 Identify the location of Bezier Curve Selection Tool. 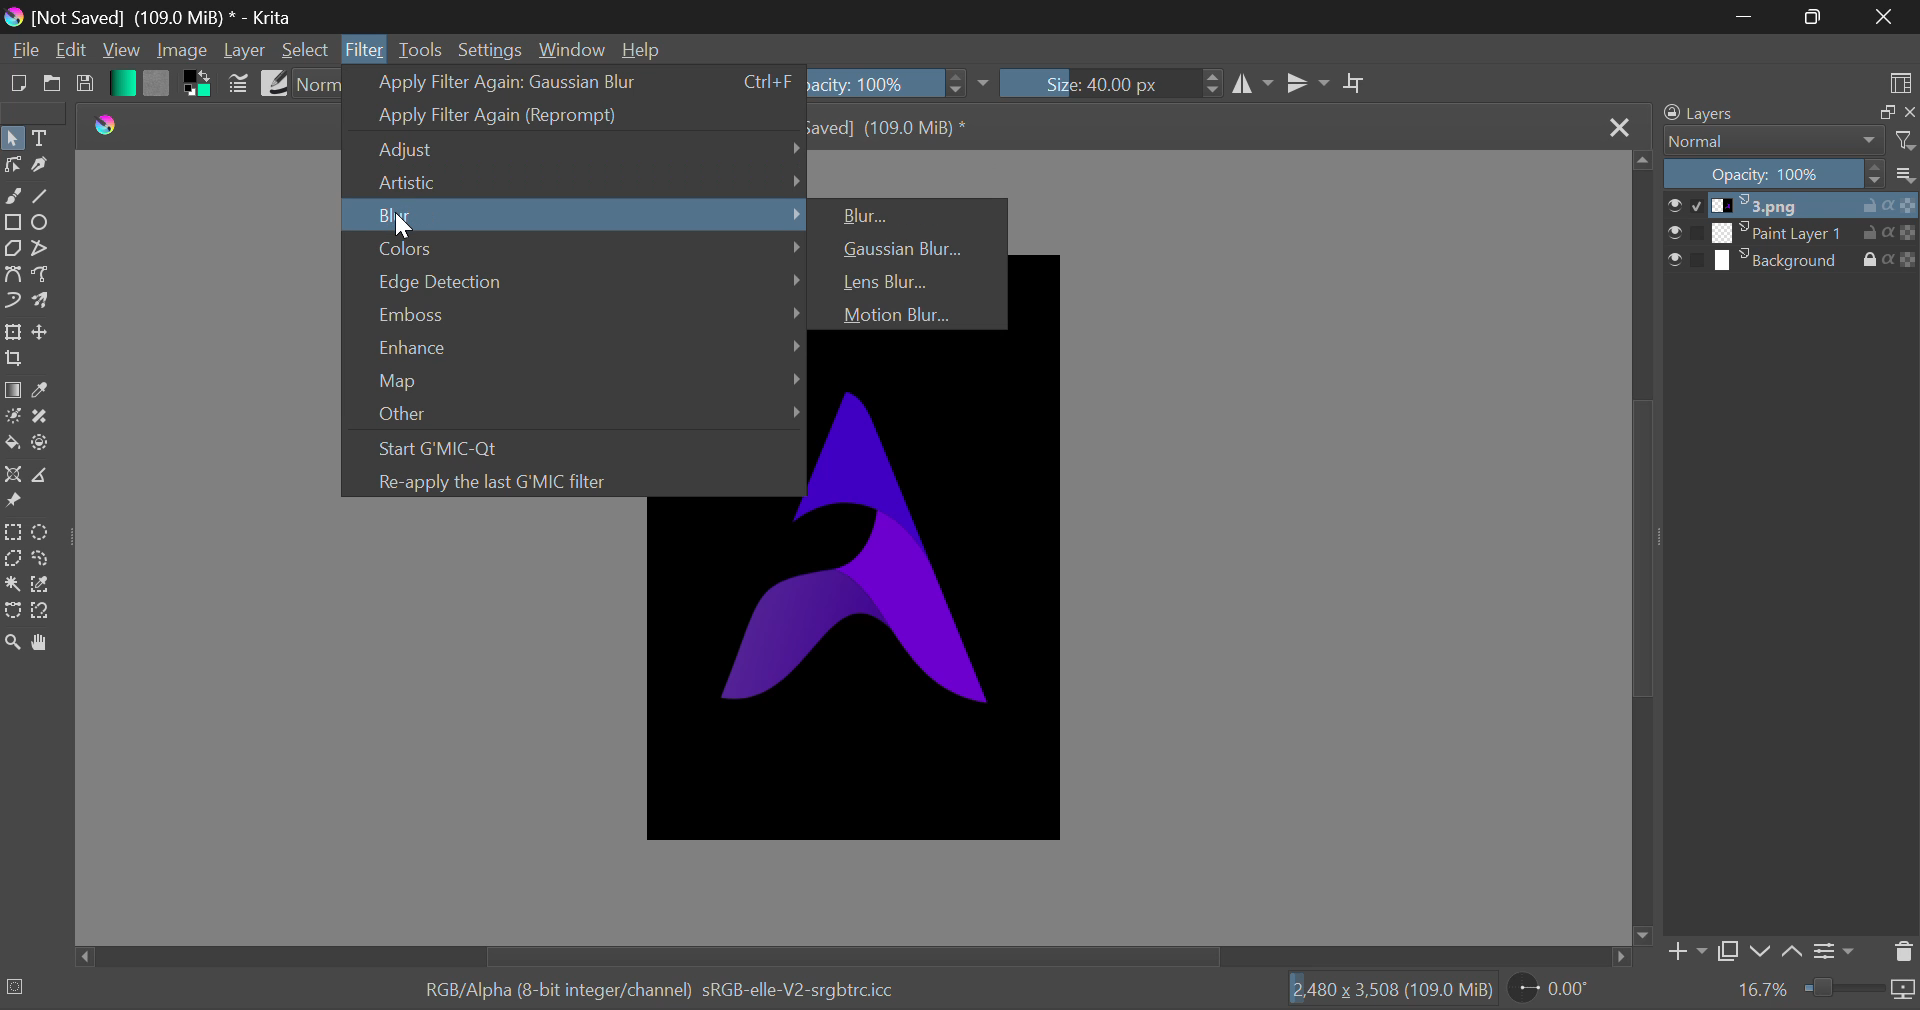
(12, 610).